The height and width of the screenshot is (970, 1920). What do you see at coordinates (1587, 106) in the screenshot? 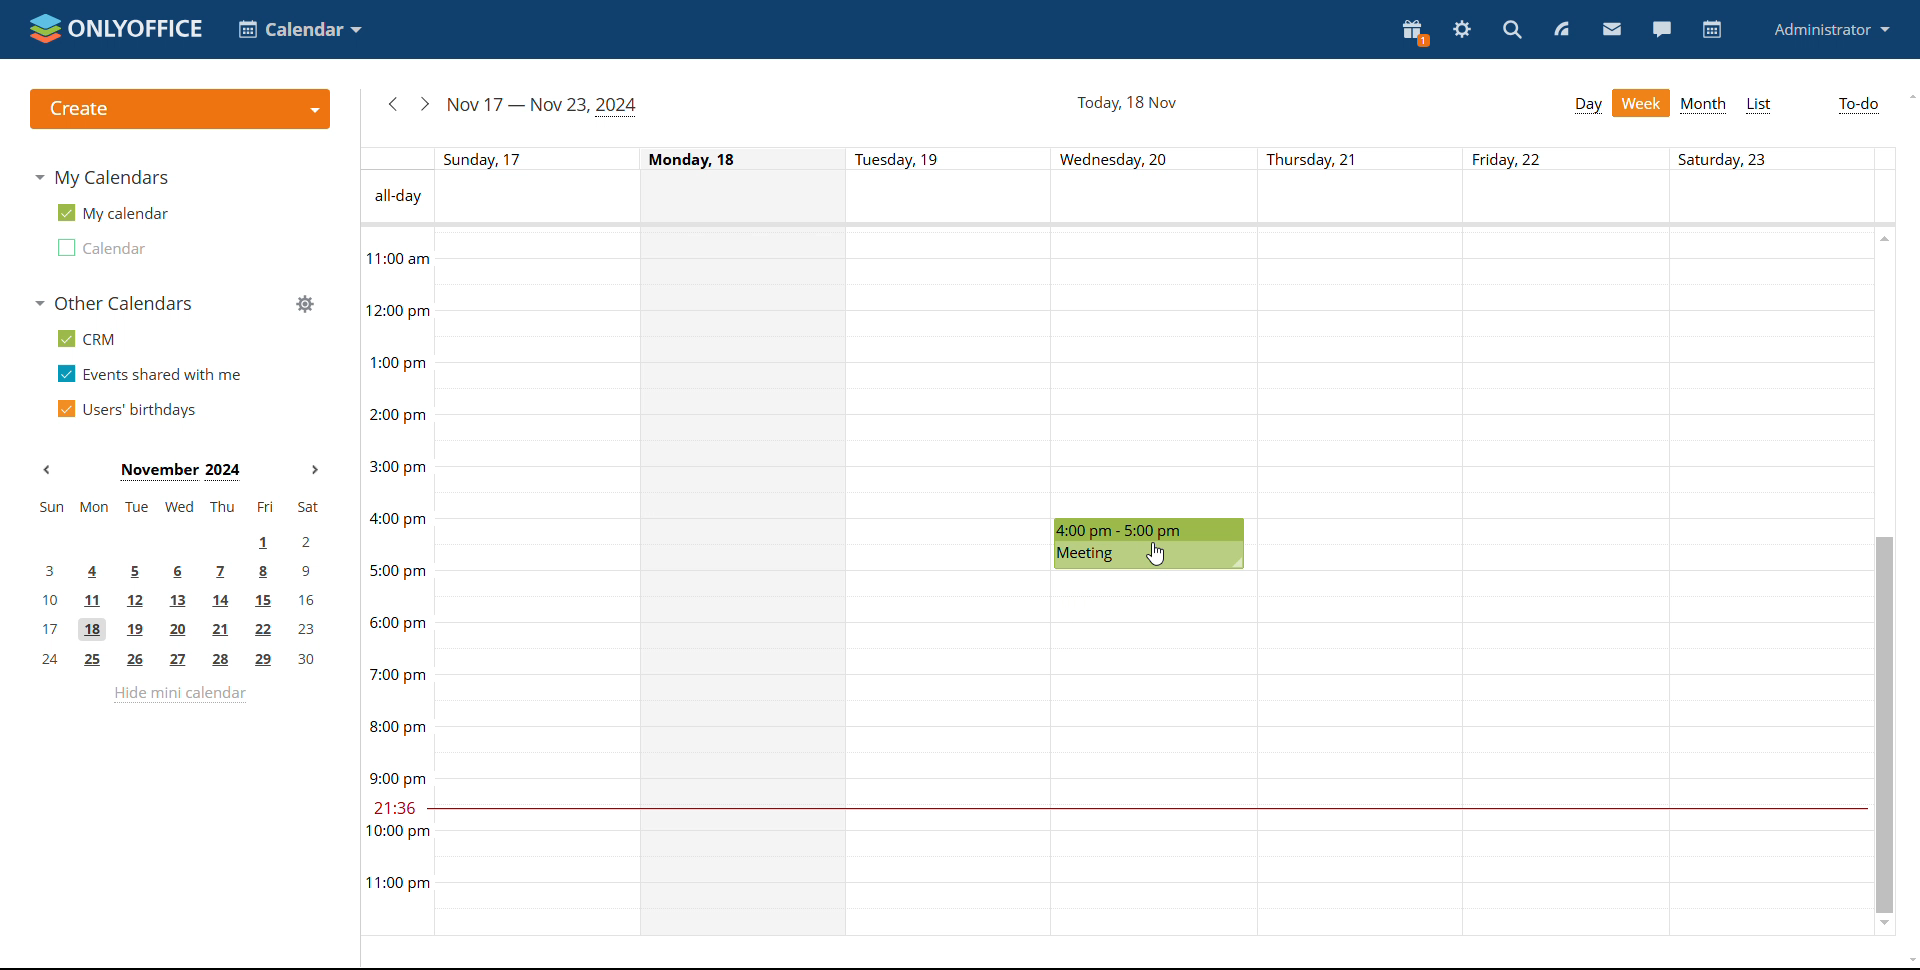
I see `day view` at bounding box center [1587, 106].